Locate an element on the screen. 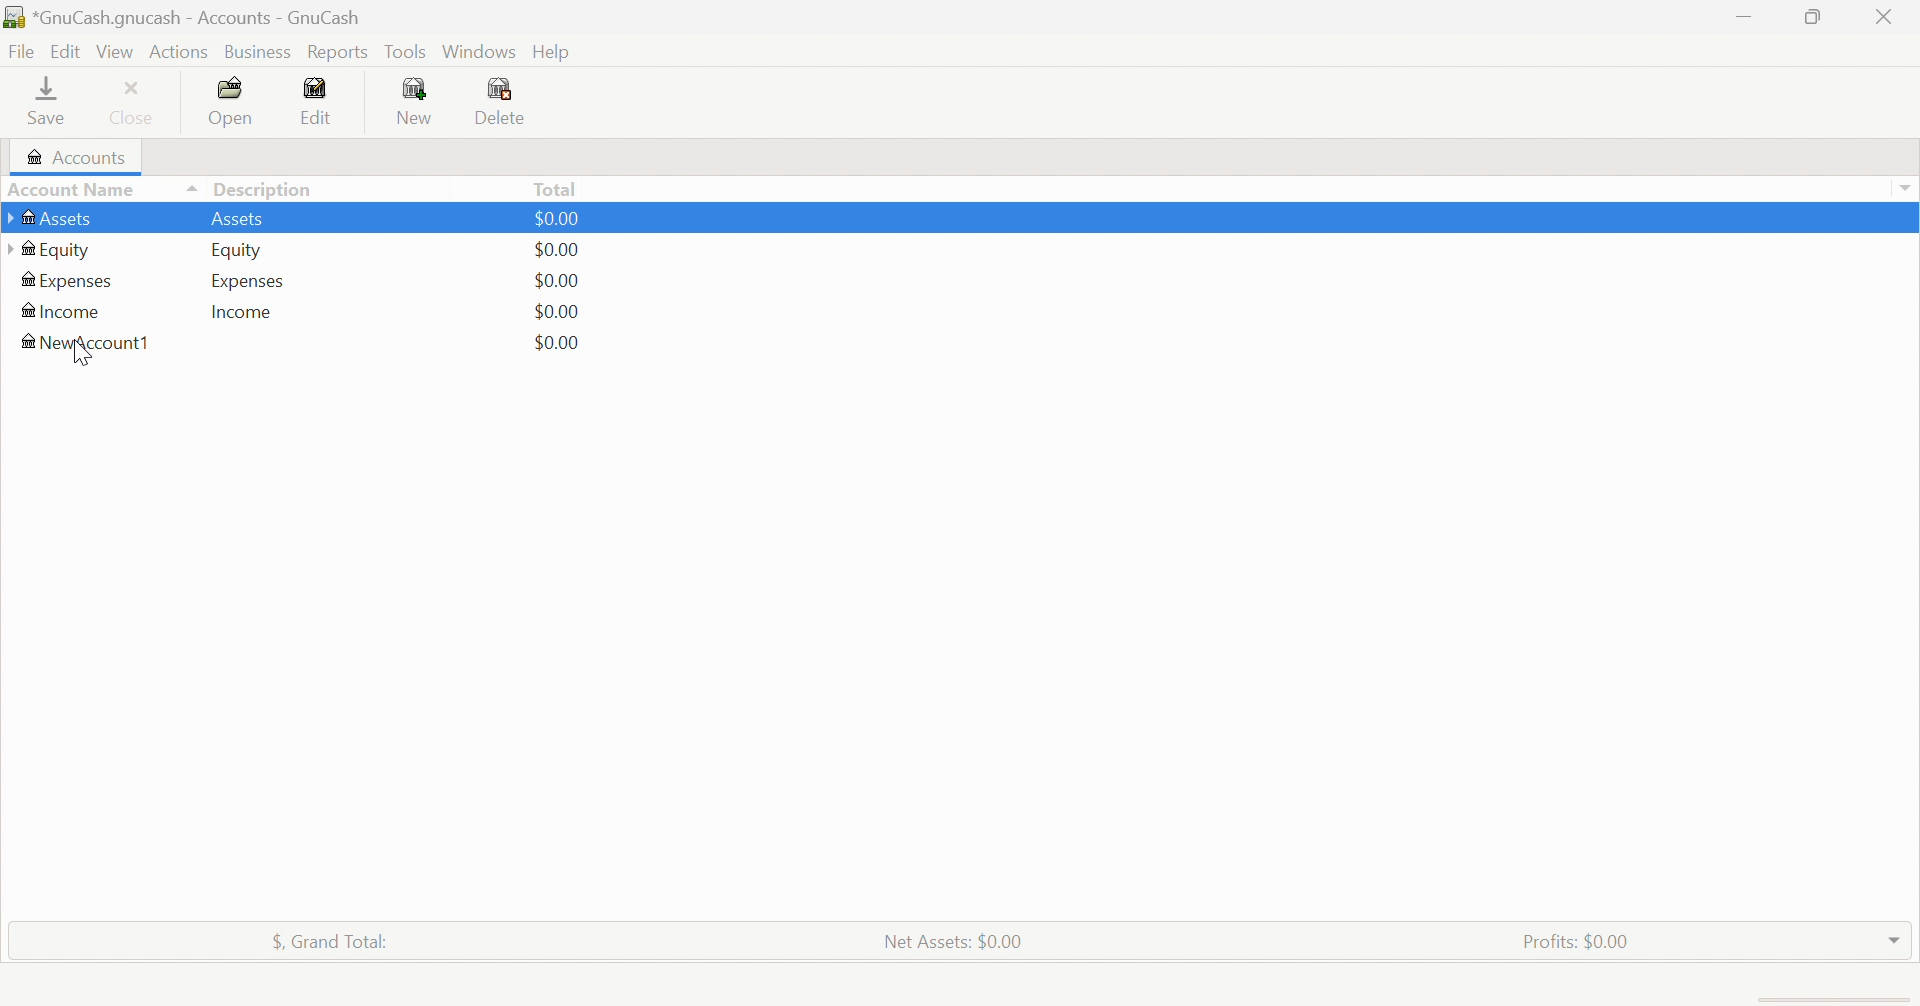 Image resolution: width=1920 pixels, height=1006 pixels. Delete is located at coordinates (514, 101).